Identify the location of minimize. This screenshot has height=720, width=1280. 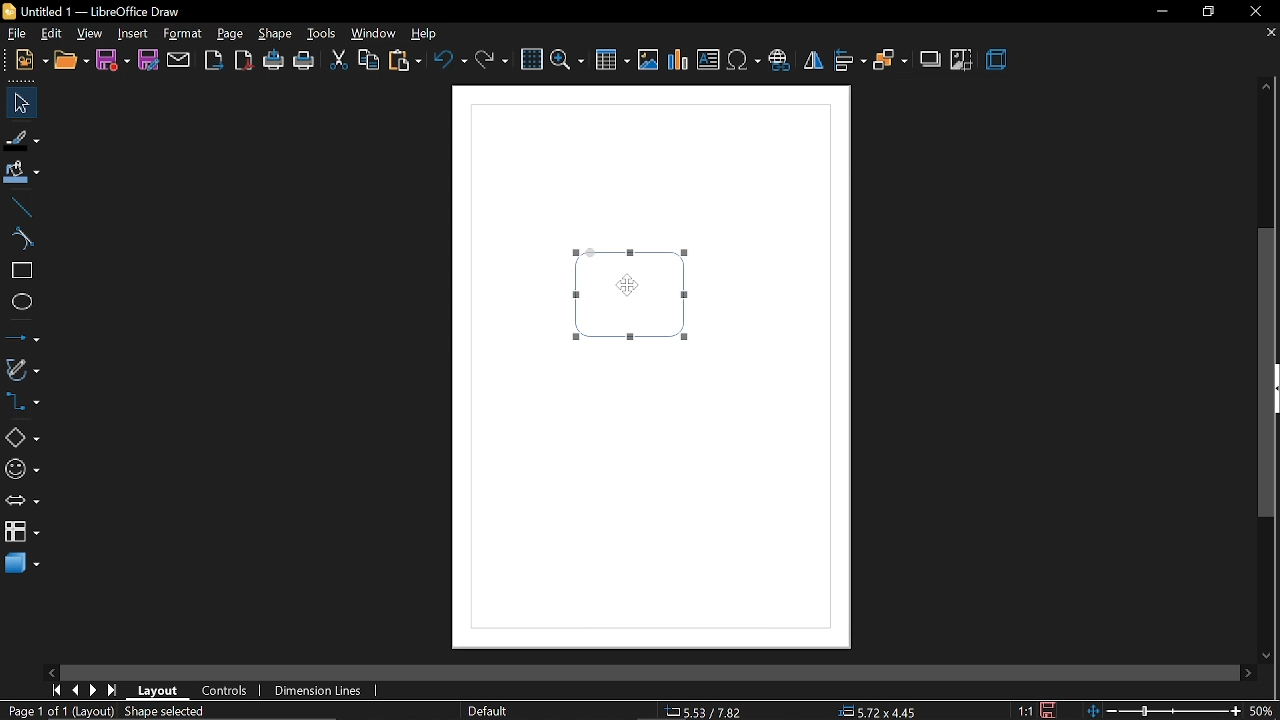
(1160, 12).